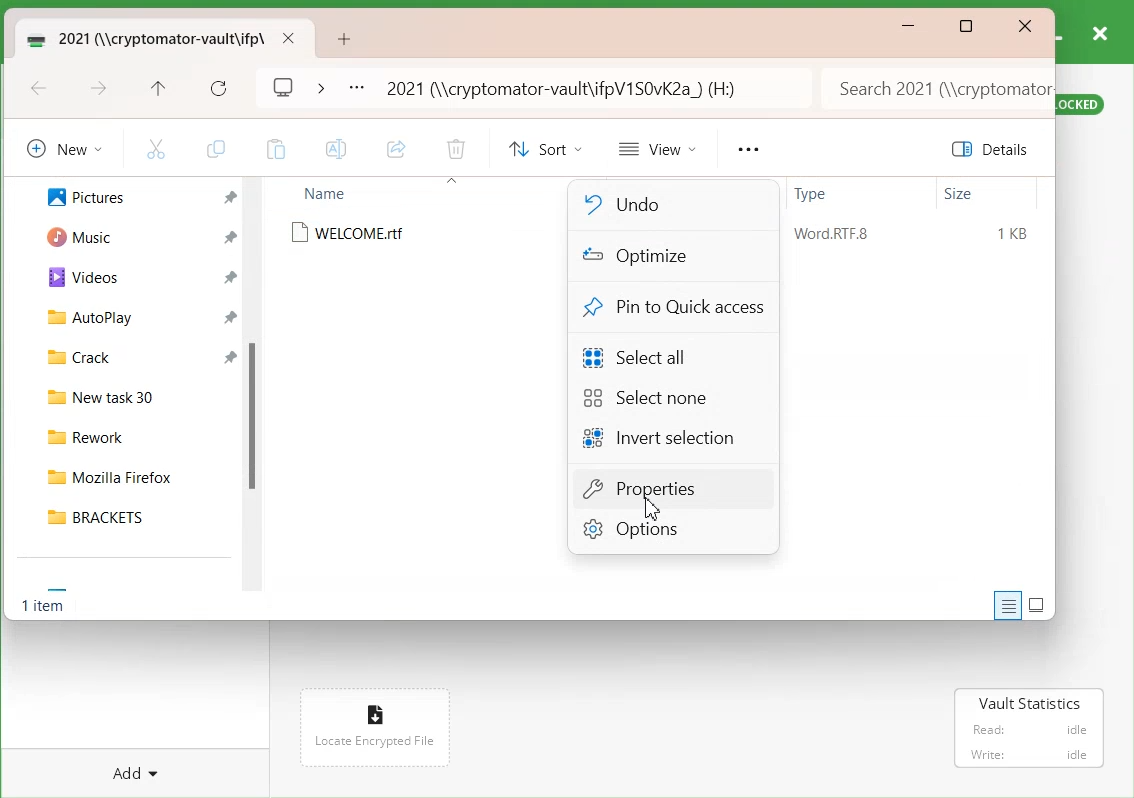 This screenshot has height=798, width=1134. I want to click on Copy, so click(215, 149).